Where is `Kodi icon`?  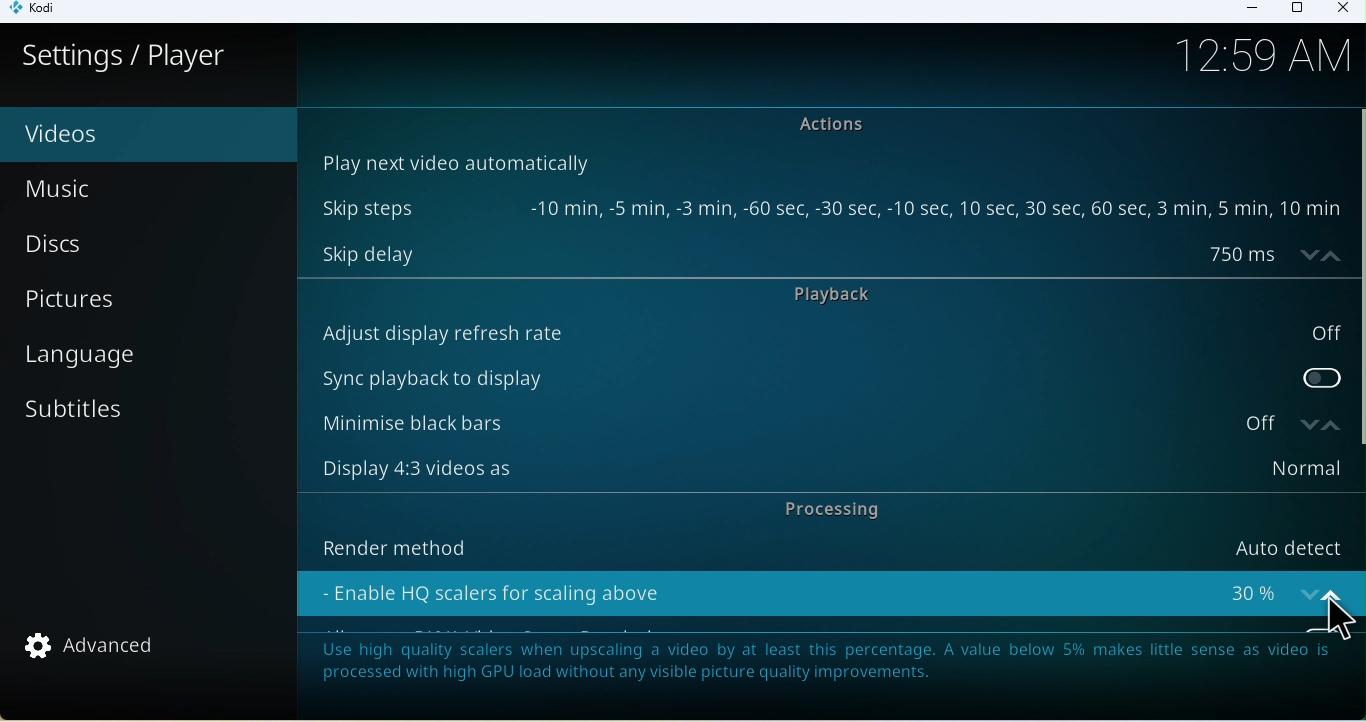 Kodi icon is located at coordinates (41, 12).